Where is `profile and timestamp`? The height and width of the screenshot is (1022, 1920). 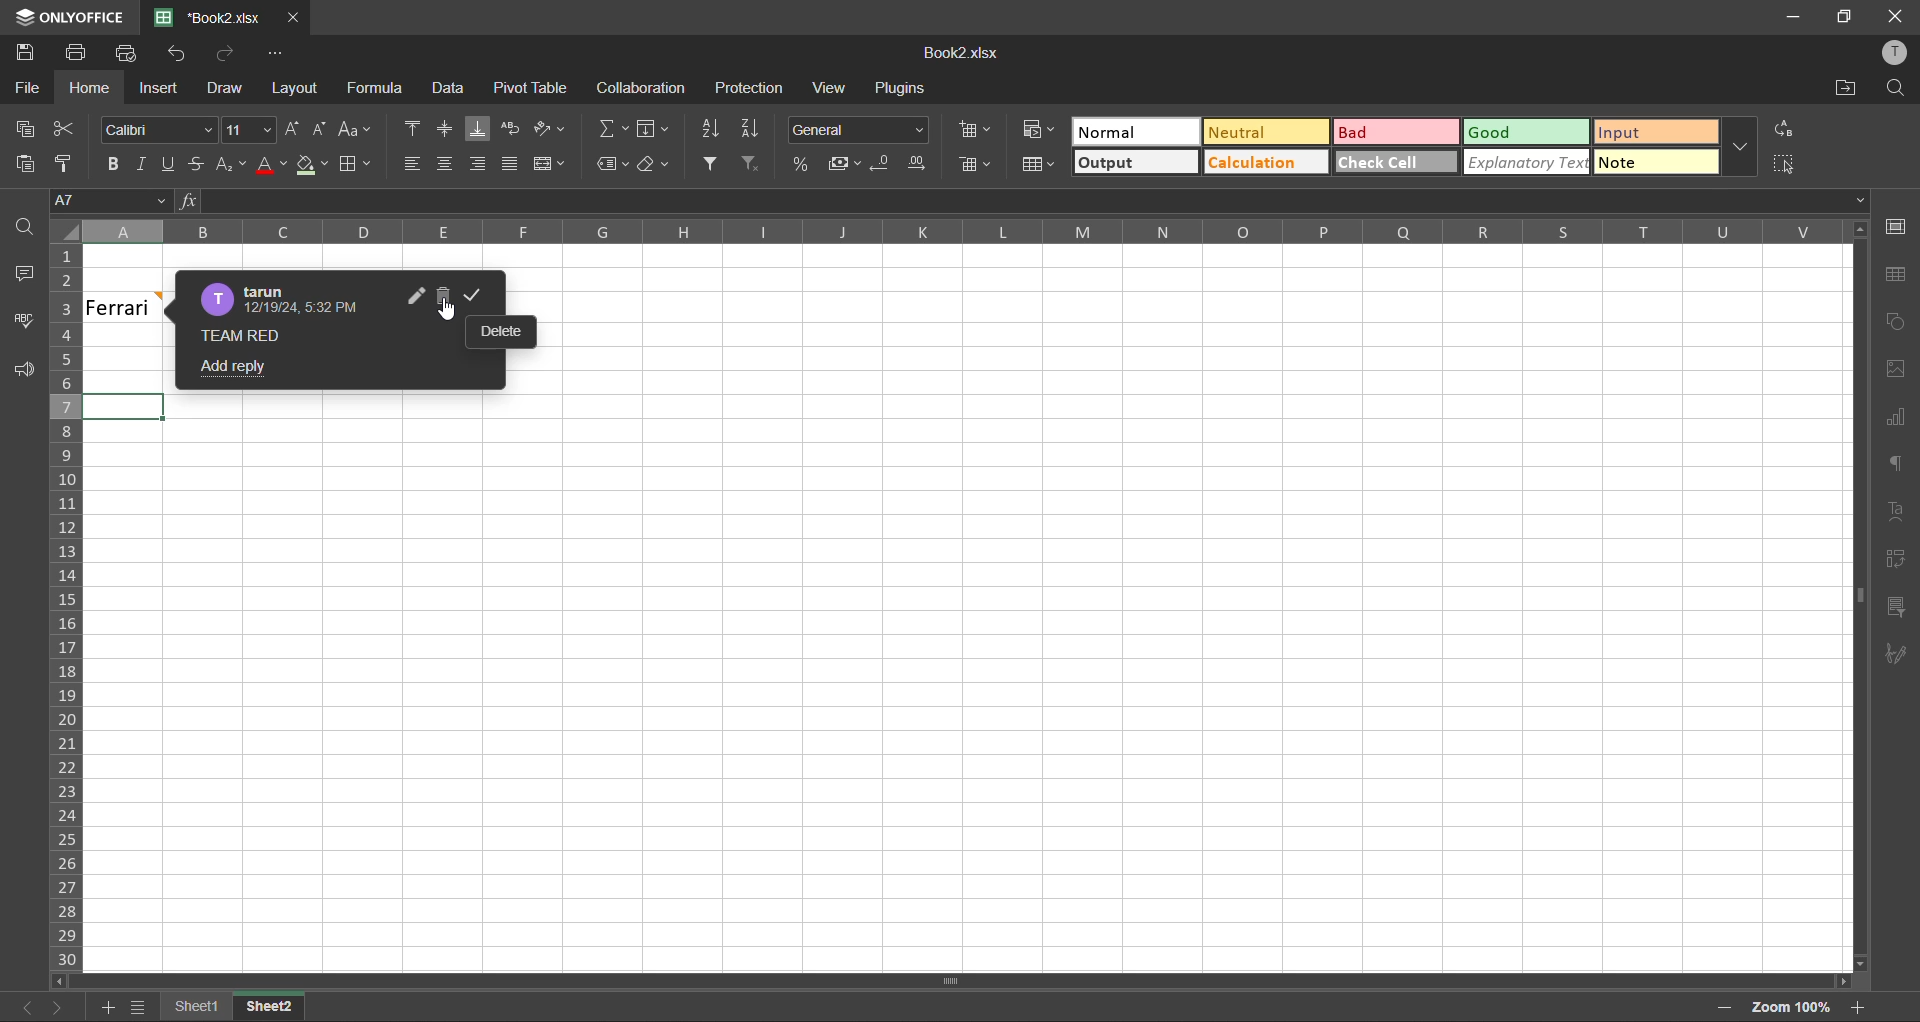
profile and timestamp is located at coordinates (288, 298).